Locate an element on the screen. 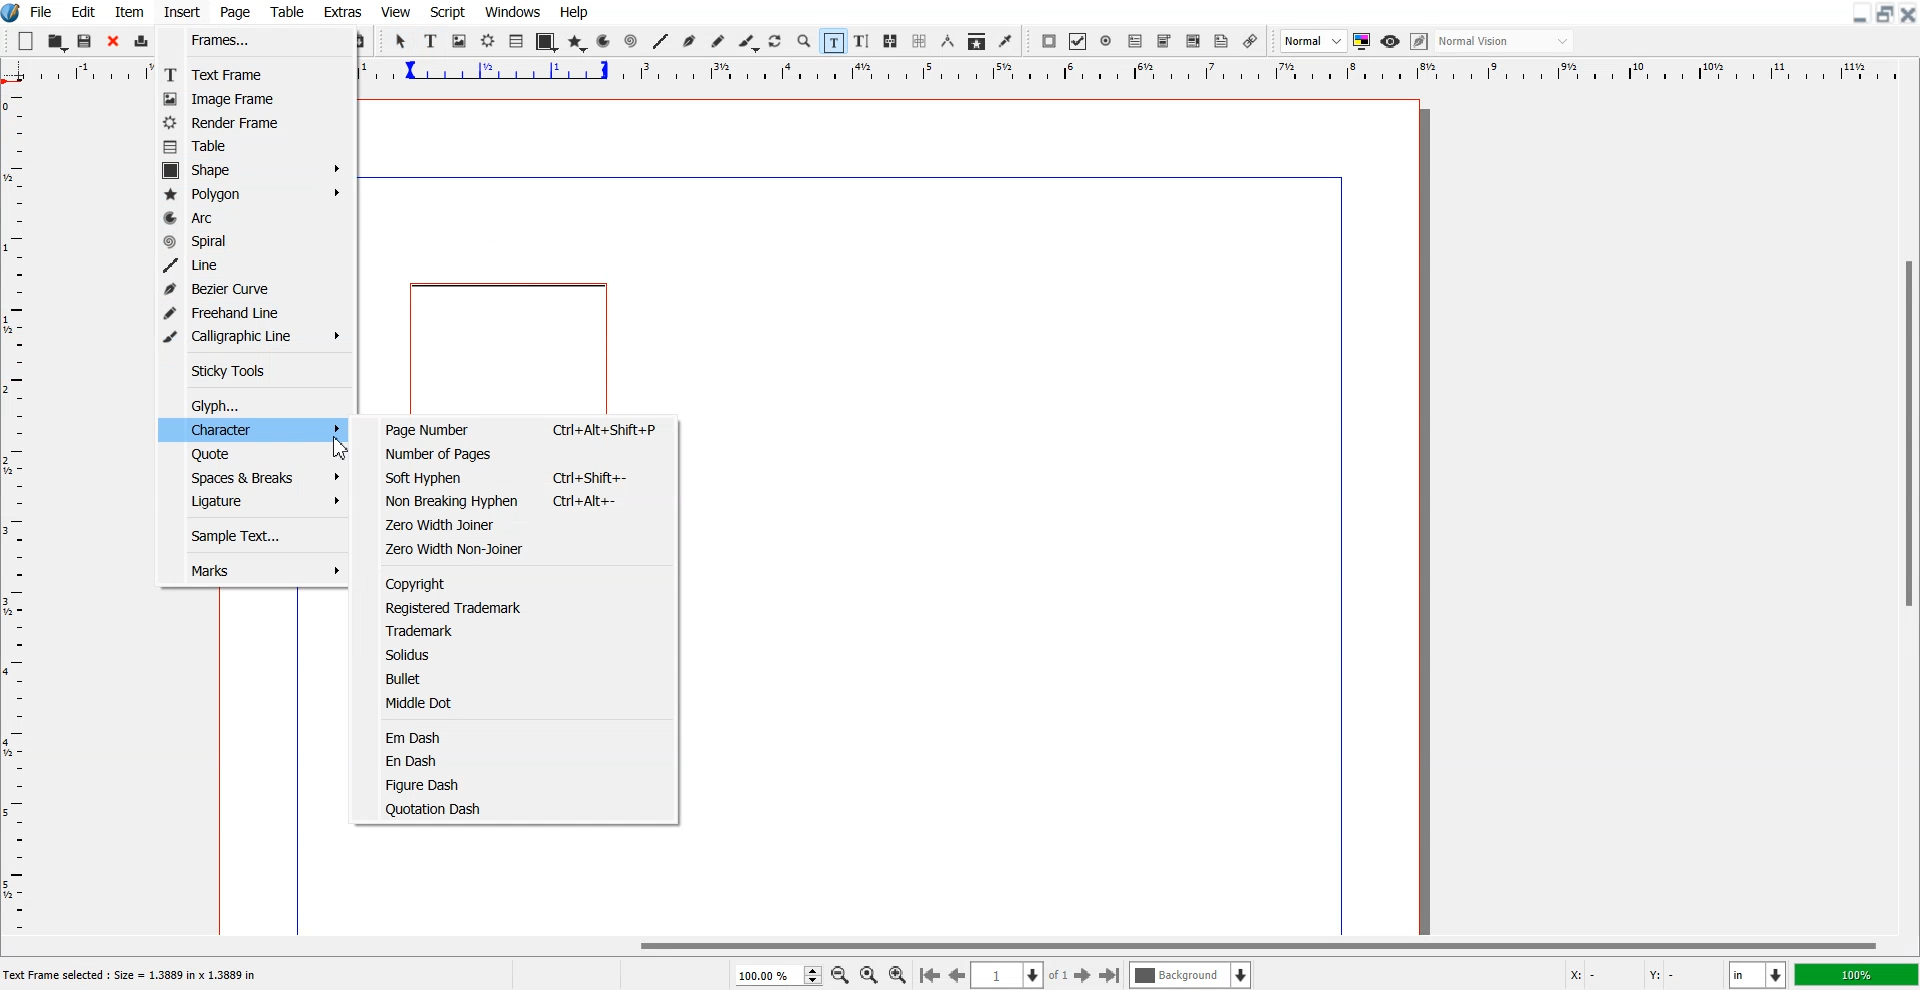 This screenshot has height=990, width=1920. Eye dropper is located at coordinates (1005, 41).